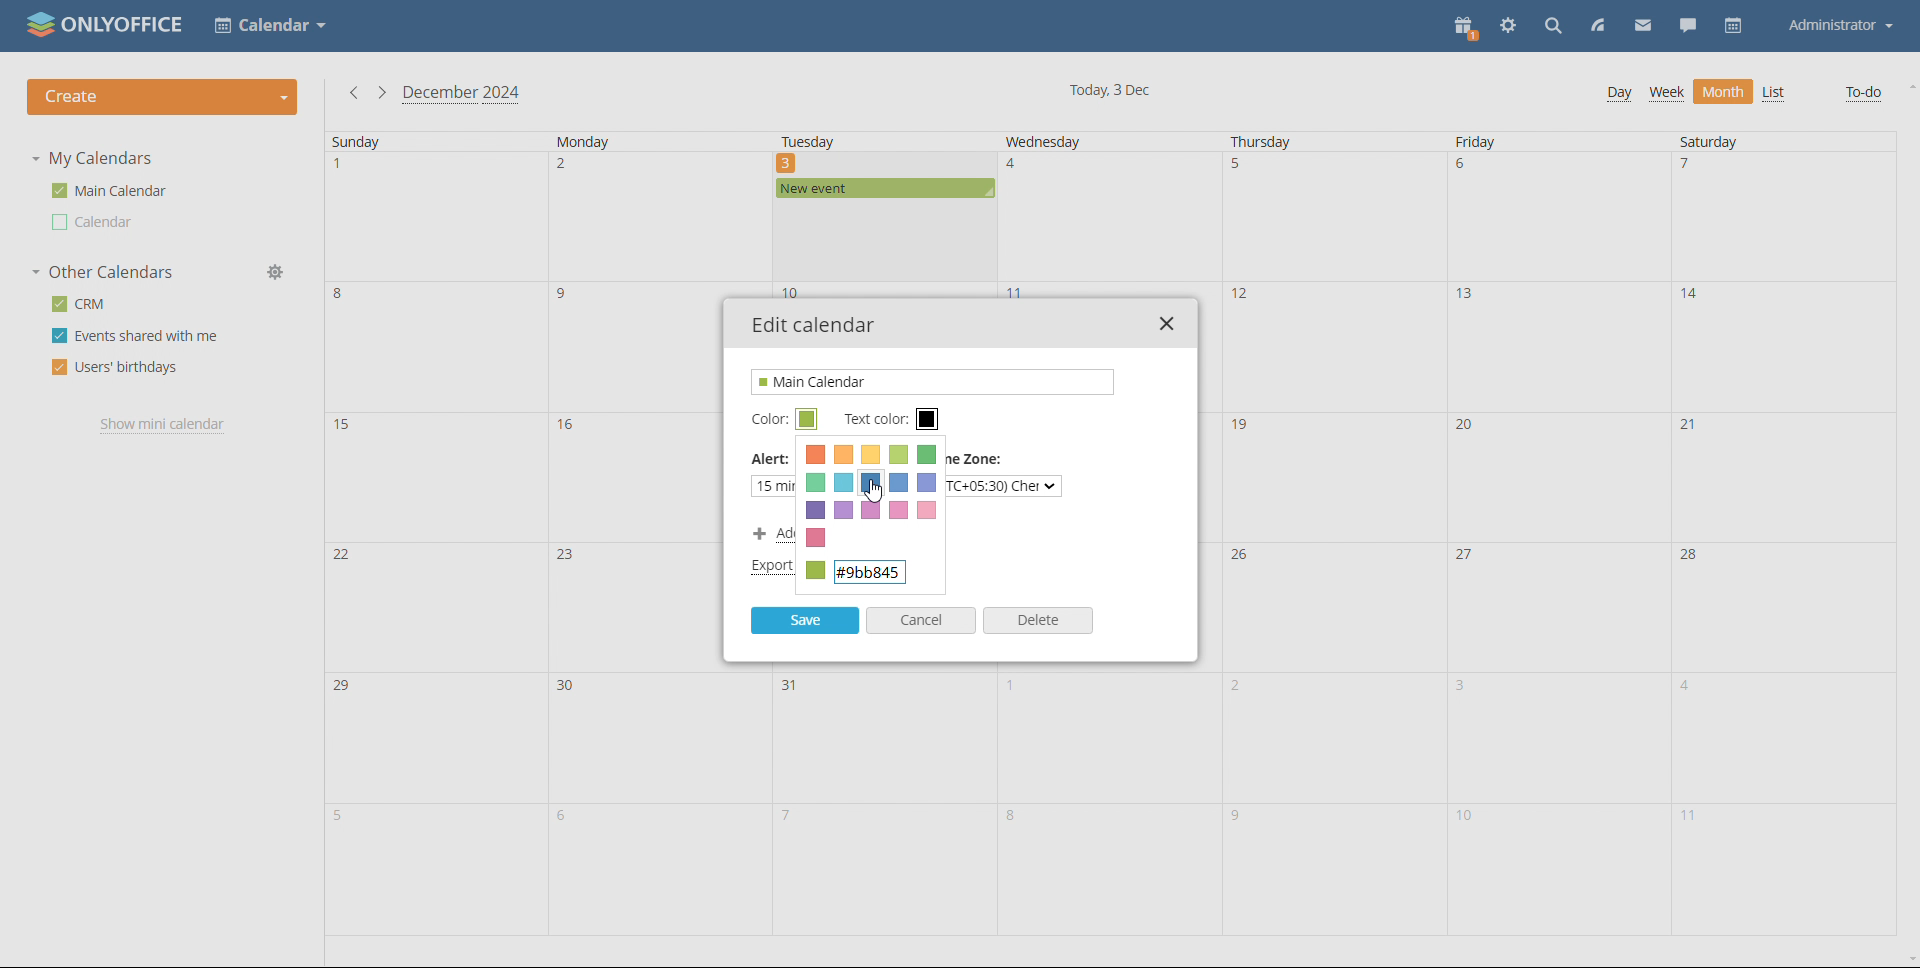 The height and width of the screenshot is (968, 1920). I want to click on date, so click(1783, 738).